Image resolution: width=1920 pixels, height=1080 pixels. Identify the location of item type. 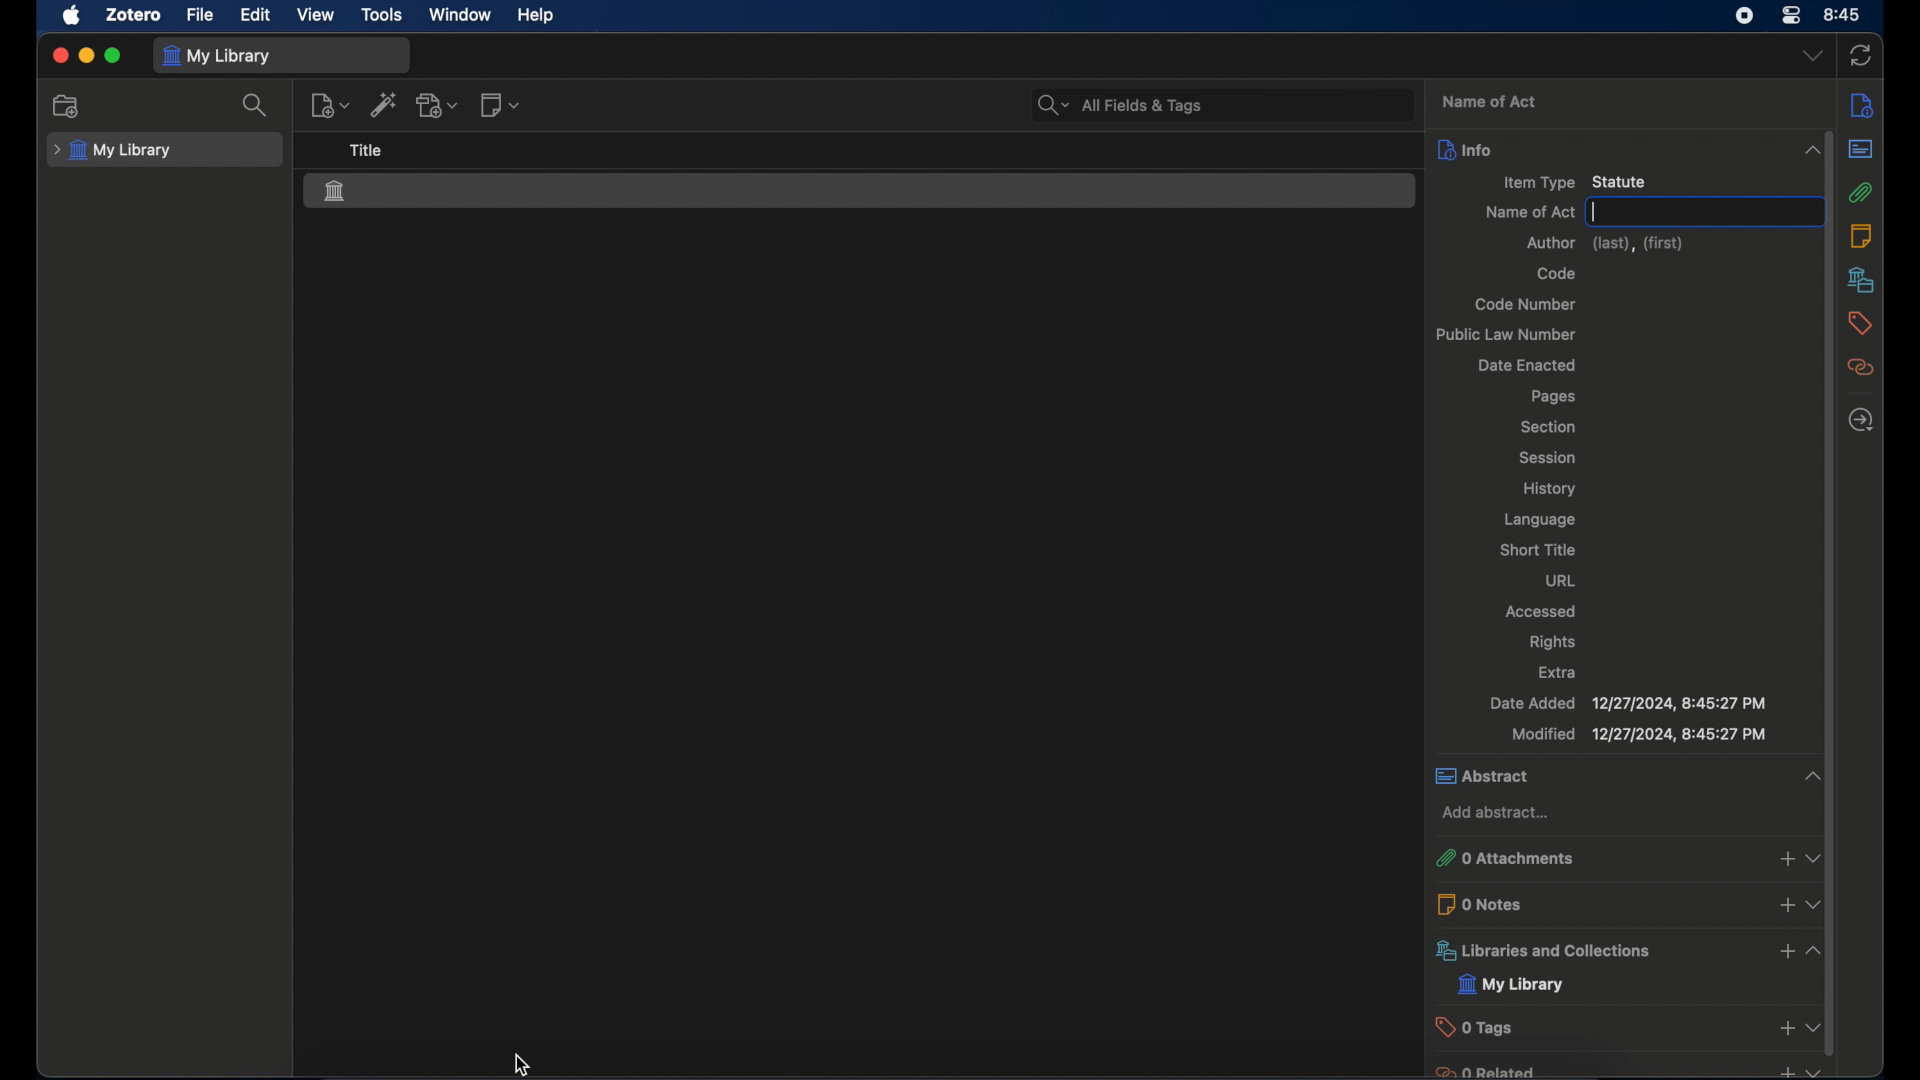
(1577, 181).